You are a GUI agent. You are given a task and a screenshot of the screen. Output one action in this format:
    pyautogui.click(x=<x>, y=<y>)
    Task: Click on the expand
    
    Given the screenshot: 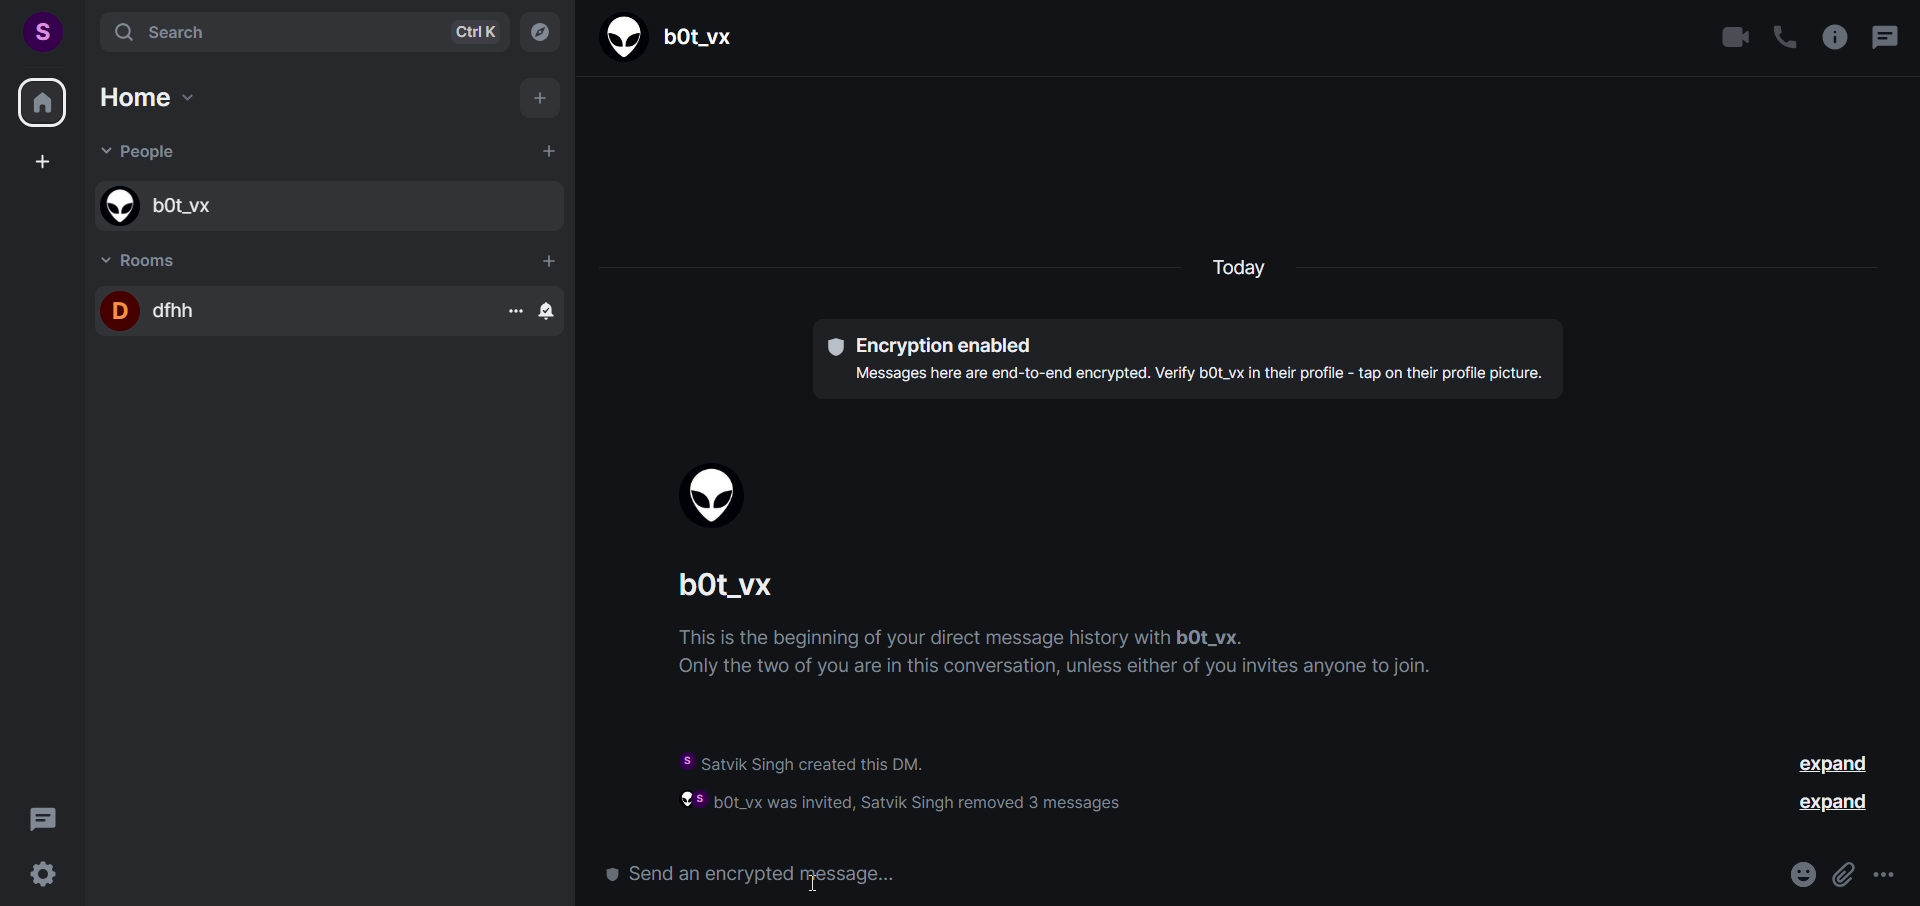 What is the action you would take?
    pyautogui.click(x=1833, y=803)
    